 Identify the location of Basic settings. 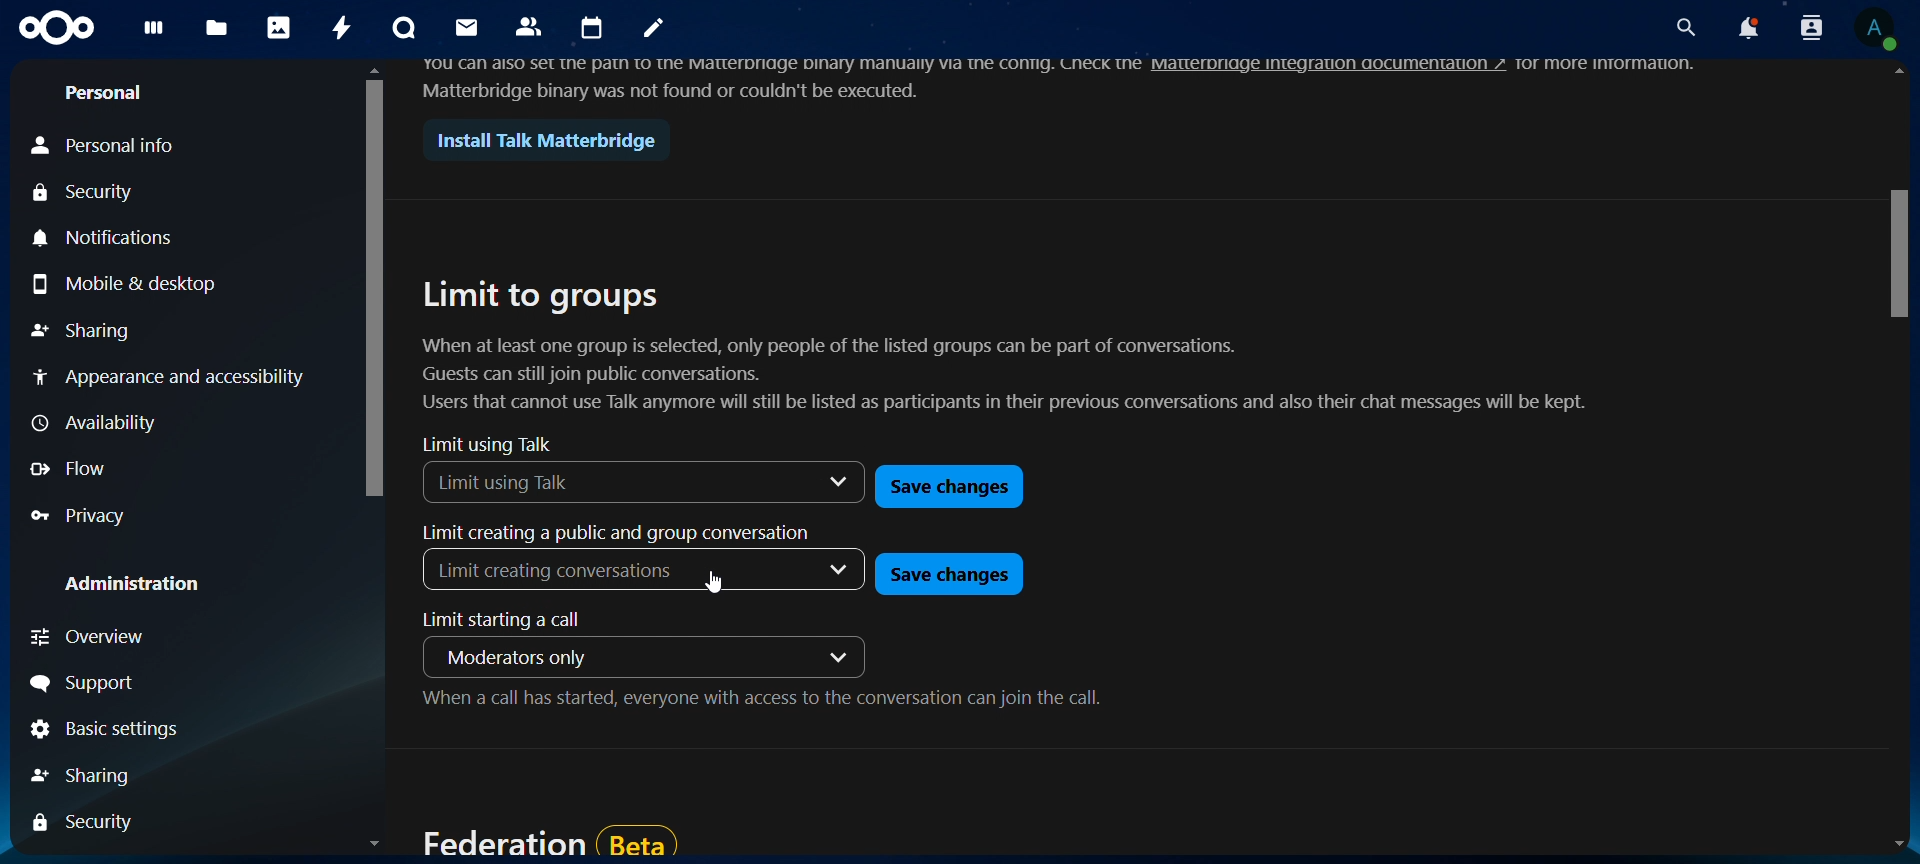
(106, 730).